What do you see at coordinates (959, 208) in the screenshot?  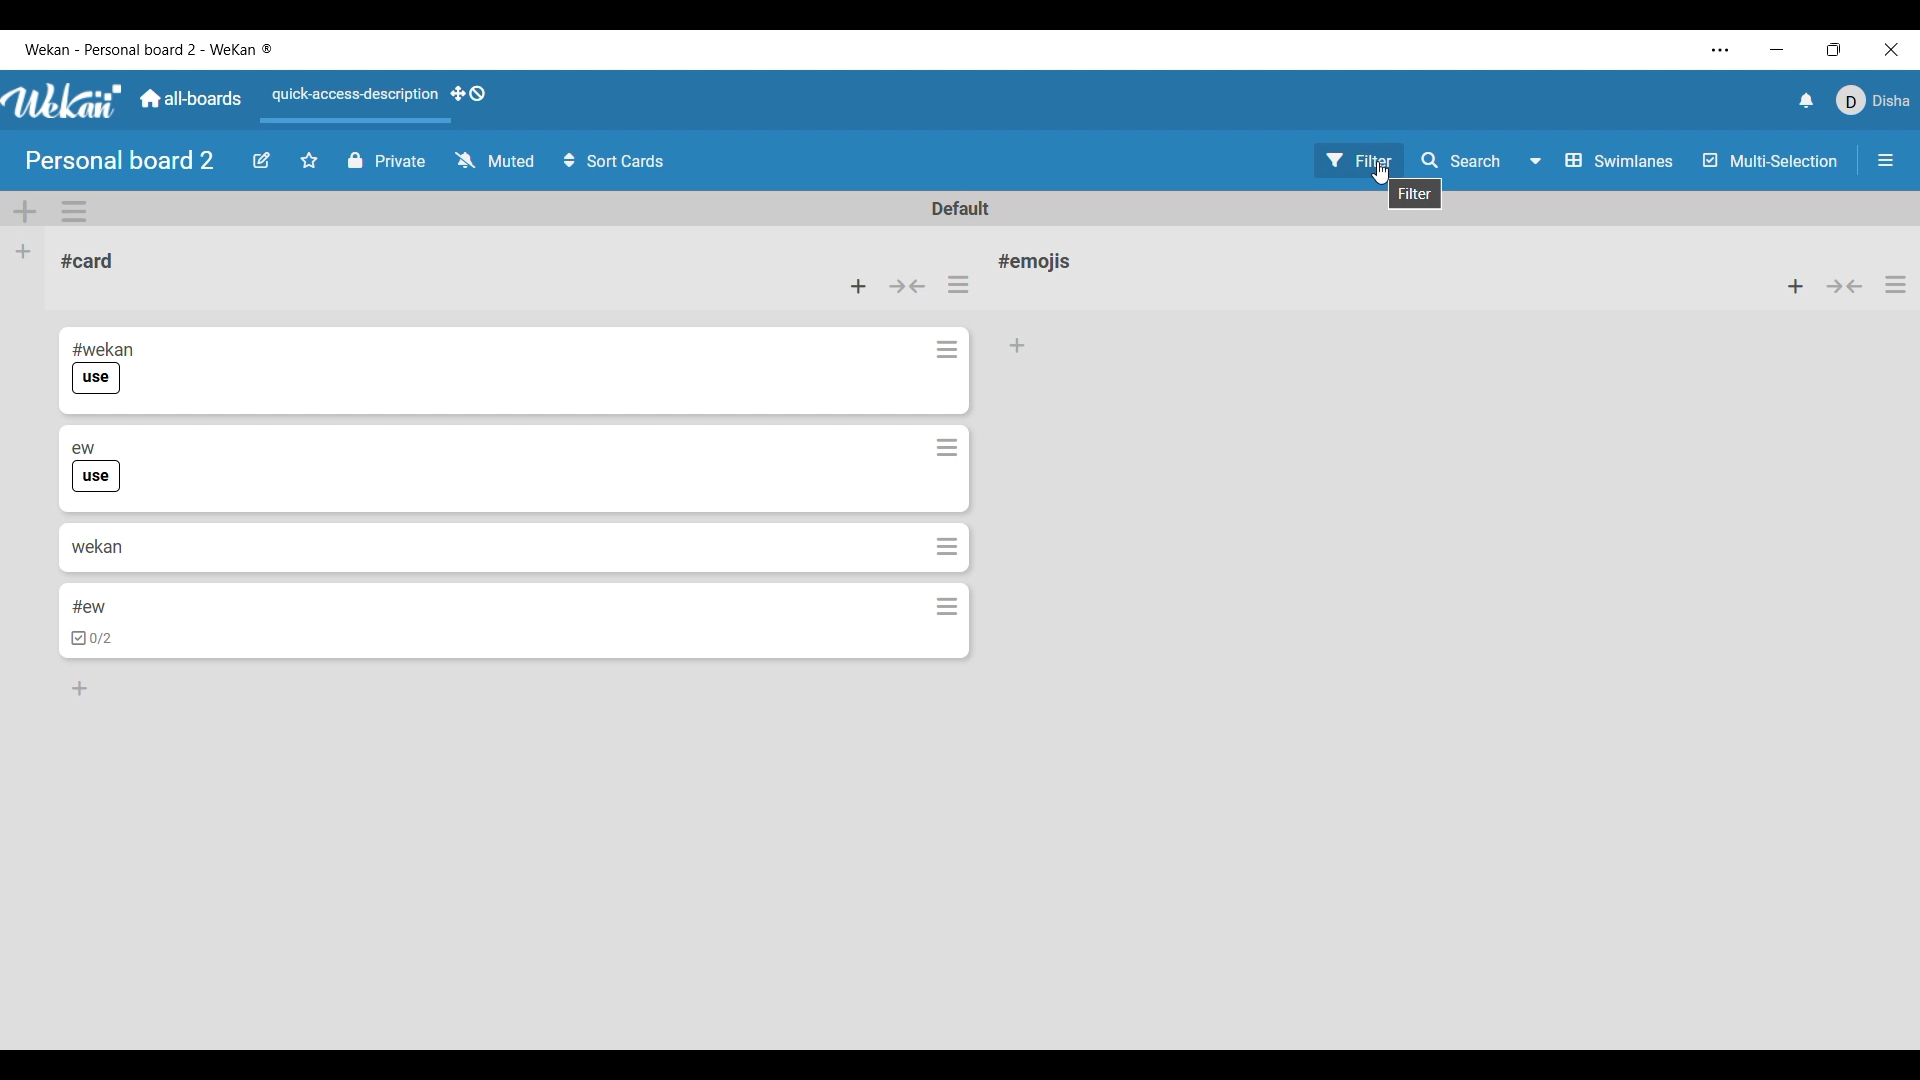 I see `Default` at bounding box center [959, 208].